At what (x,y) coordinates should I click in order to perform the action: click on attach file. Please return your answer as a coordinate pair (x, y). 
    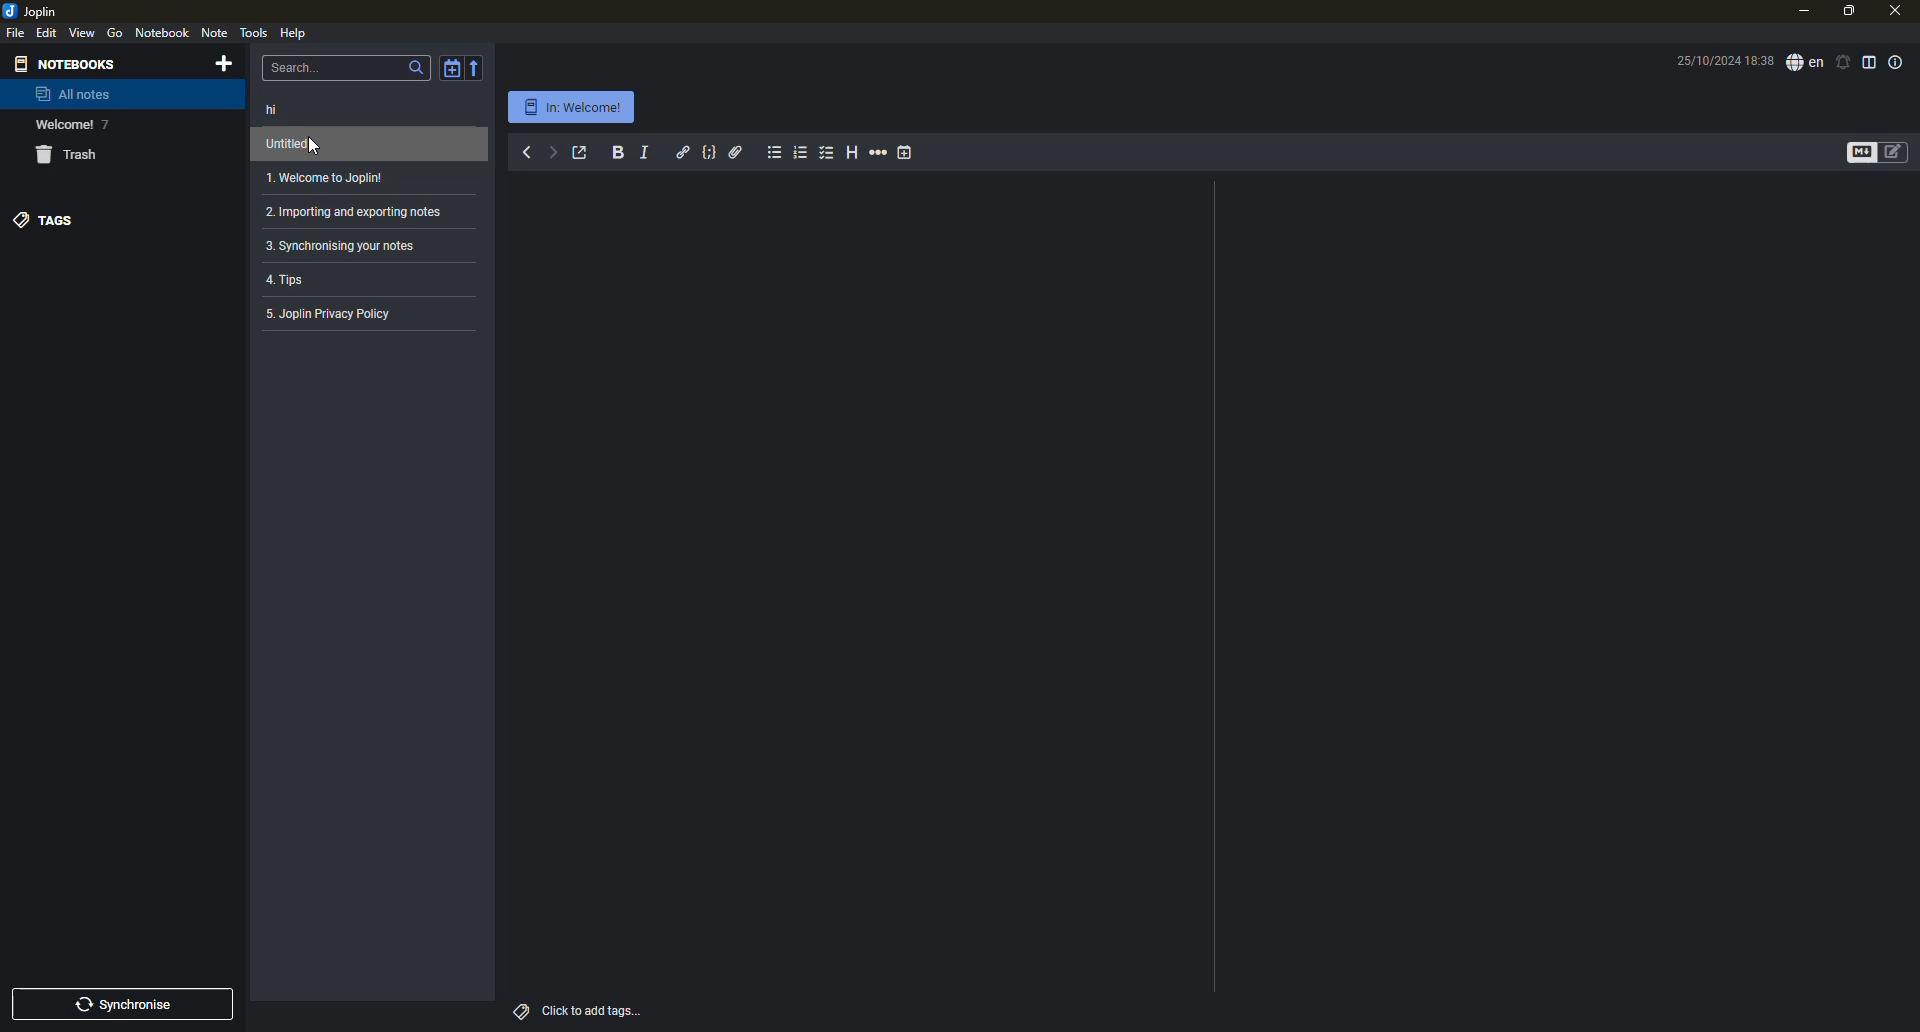
    Looking at the image, I should click on (736, 151).